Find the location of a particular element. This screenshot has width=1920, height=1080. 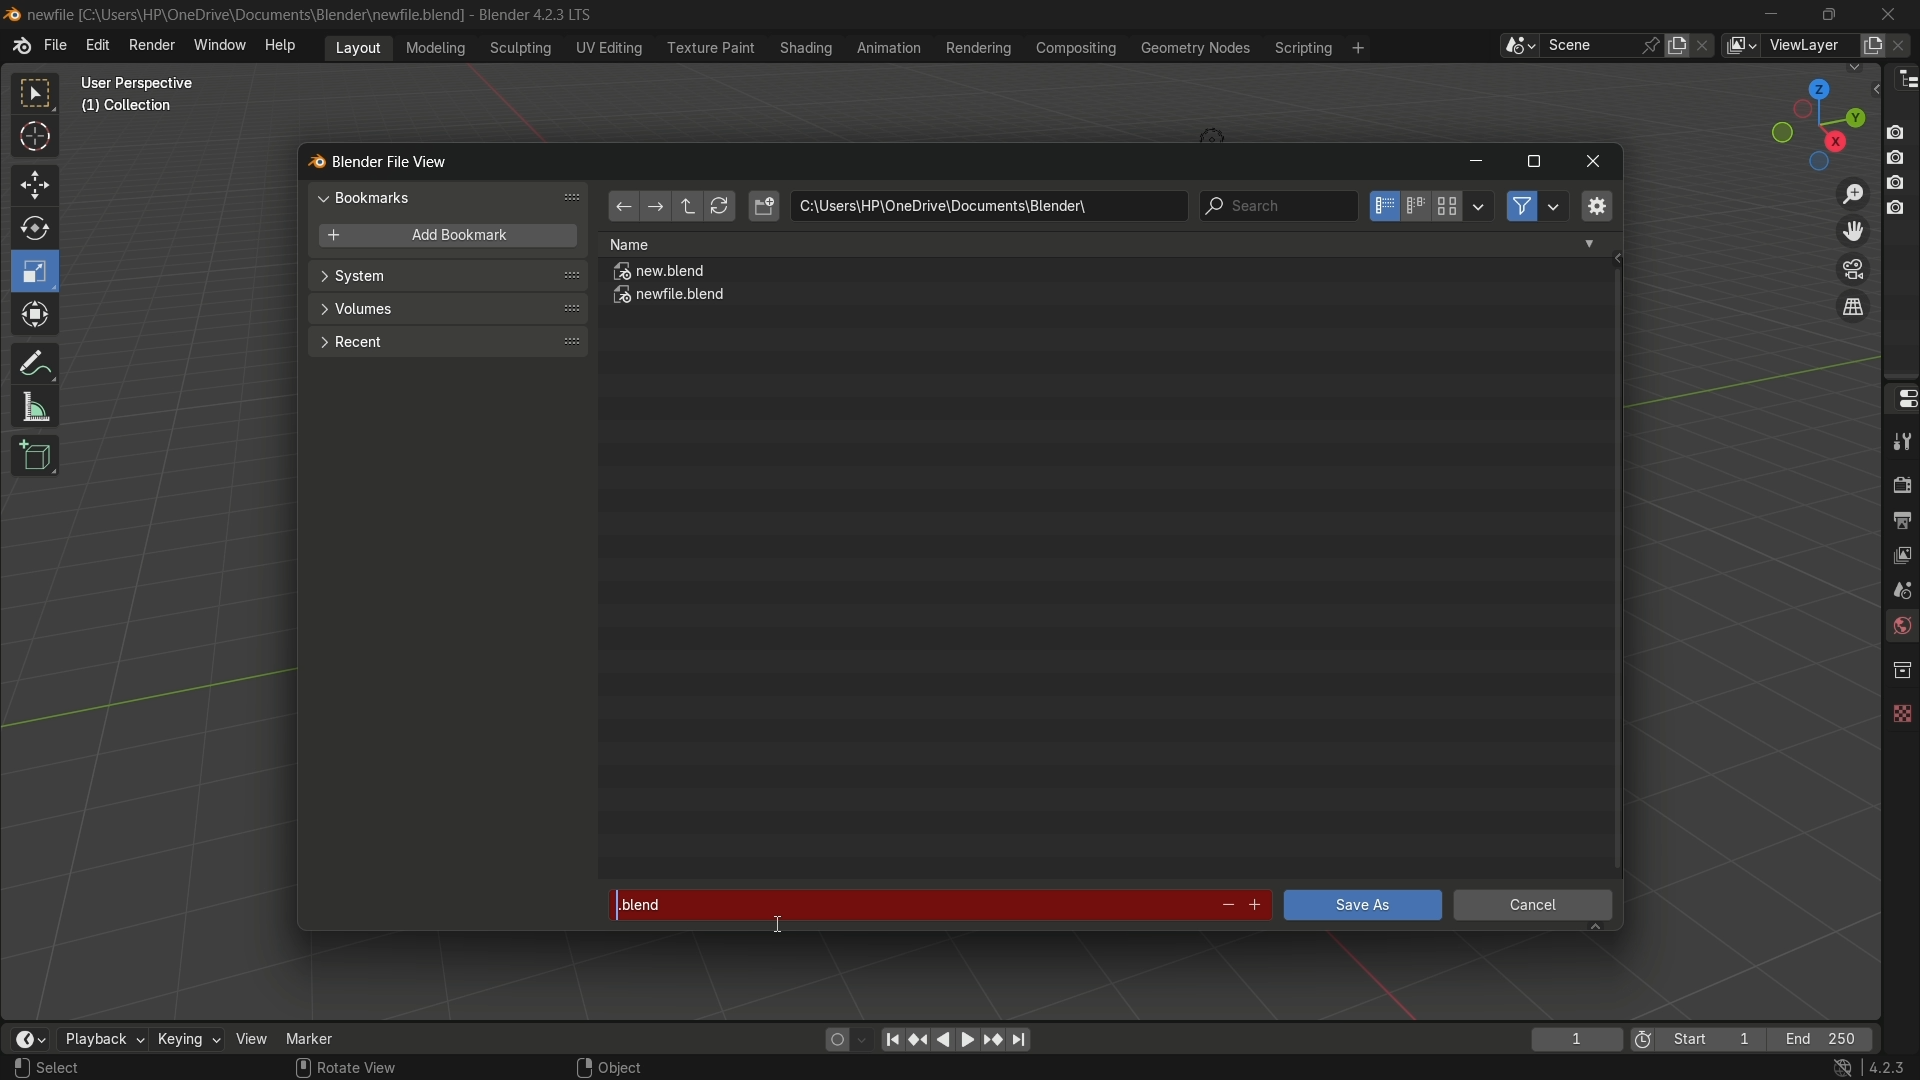

move is located at coordinates (33, 183).